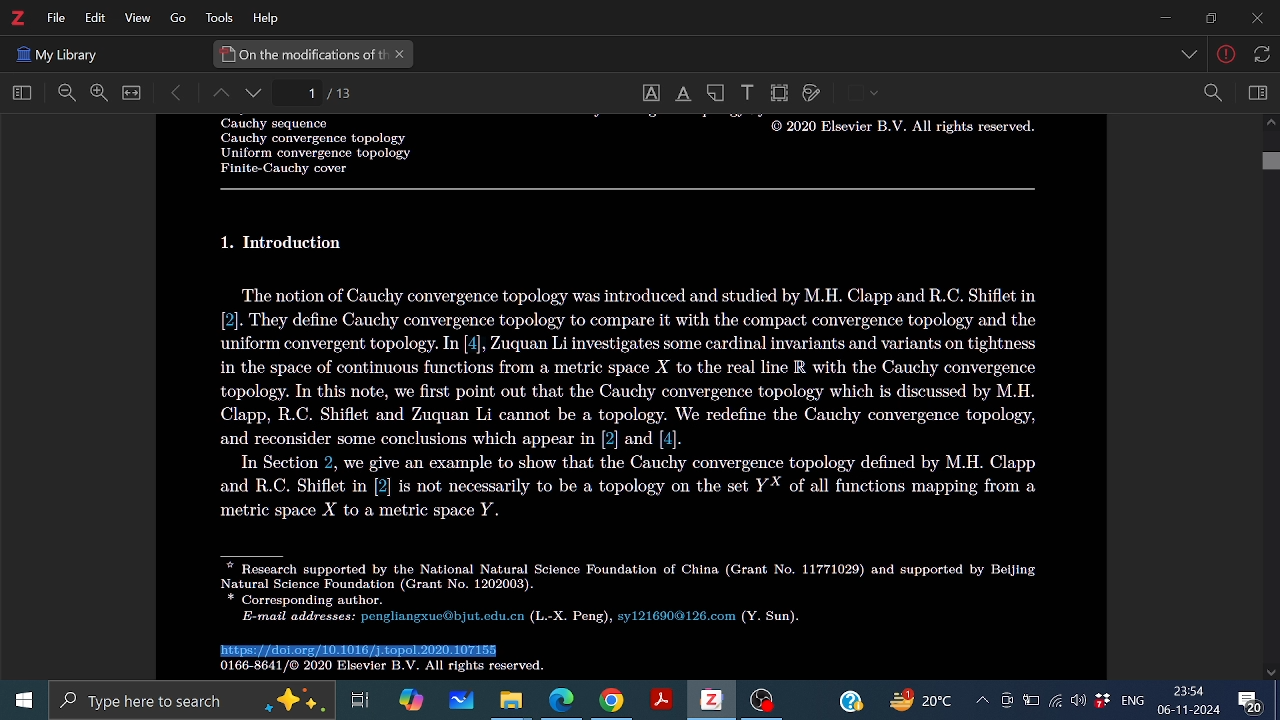  Describe the element at coordinates (410, 700) in the screenshot. I see `Copilot` at that location.